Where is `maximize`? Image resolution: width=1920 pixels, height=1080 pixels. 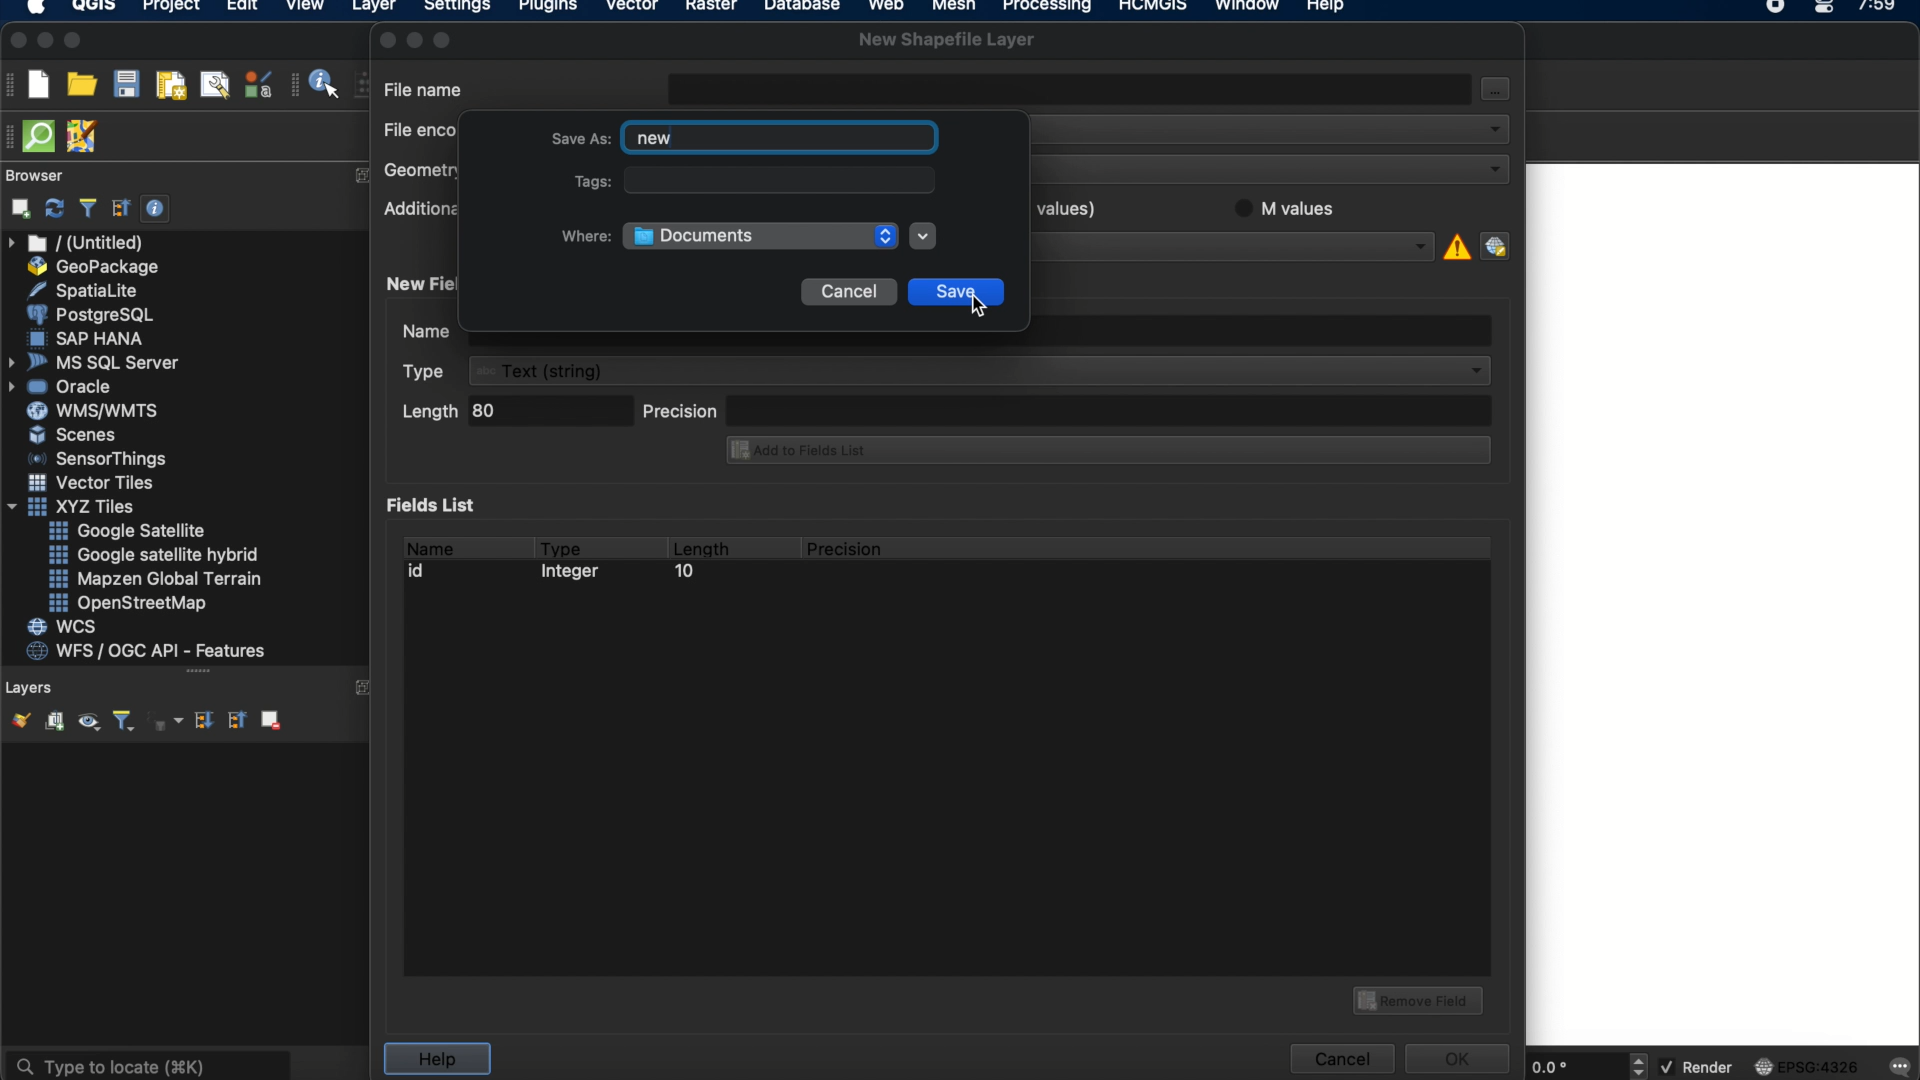
maximize is located at coordinates (446, 39).